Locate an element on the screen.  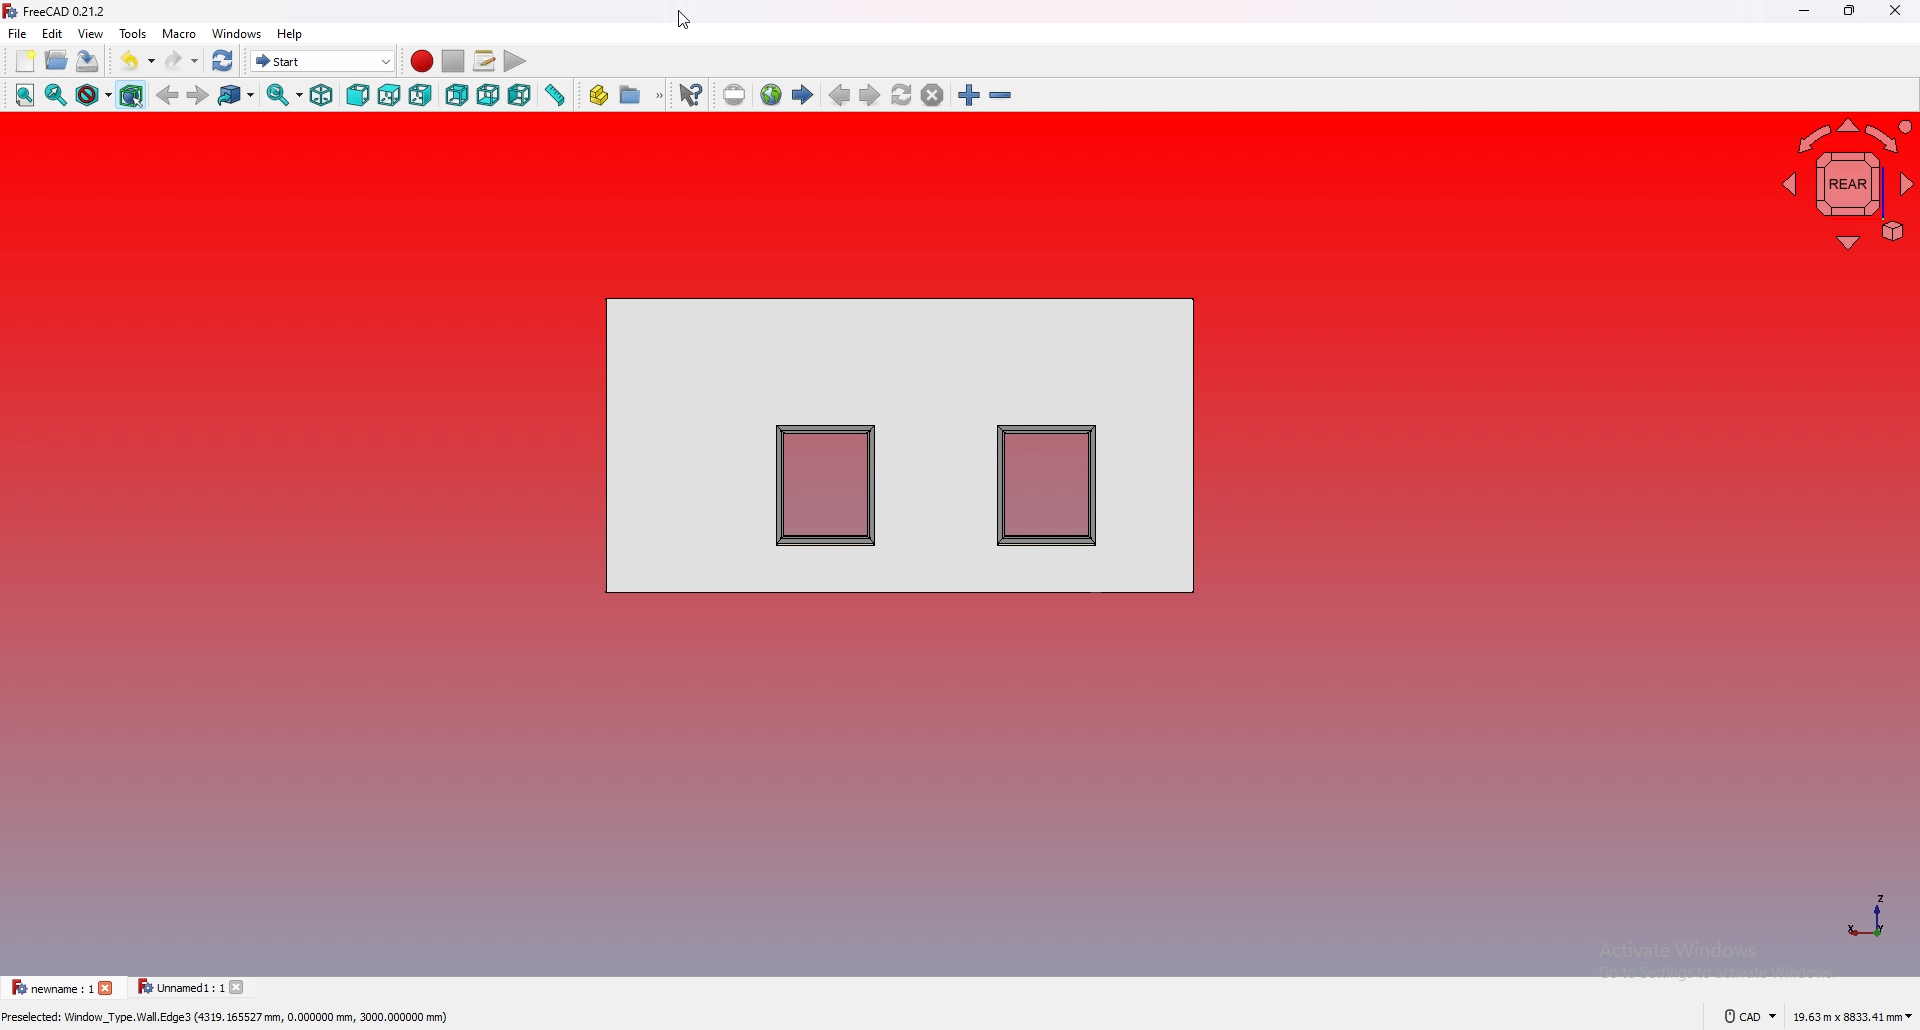
zoom in is located at coordinates (968, 95).